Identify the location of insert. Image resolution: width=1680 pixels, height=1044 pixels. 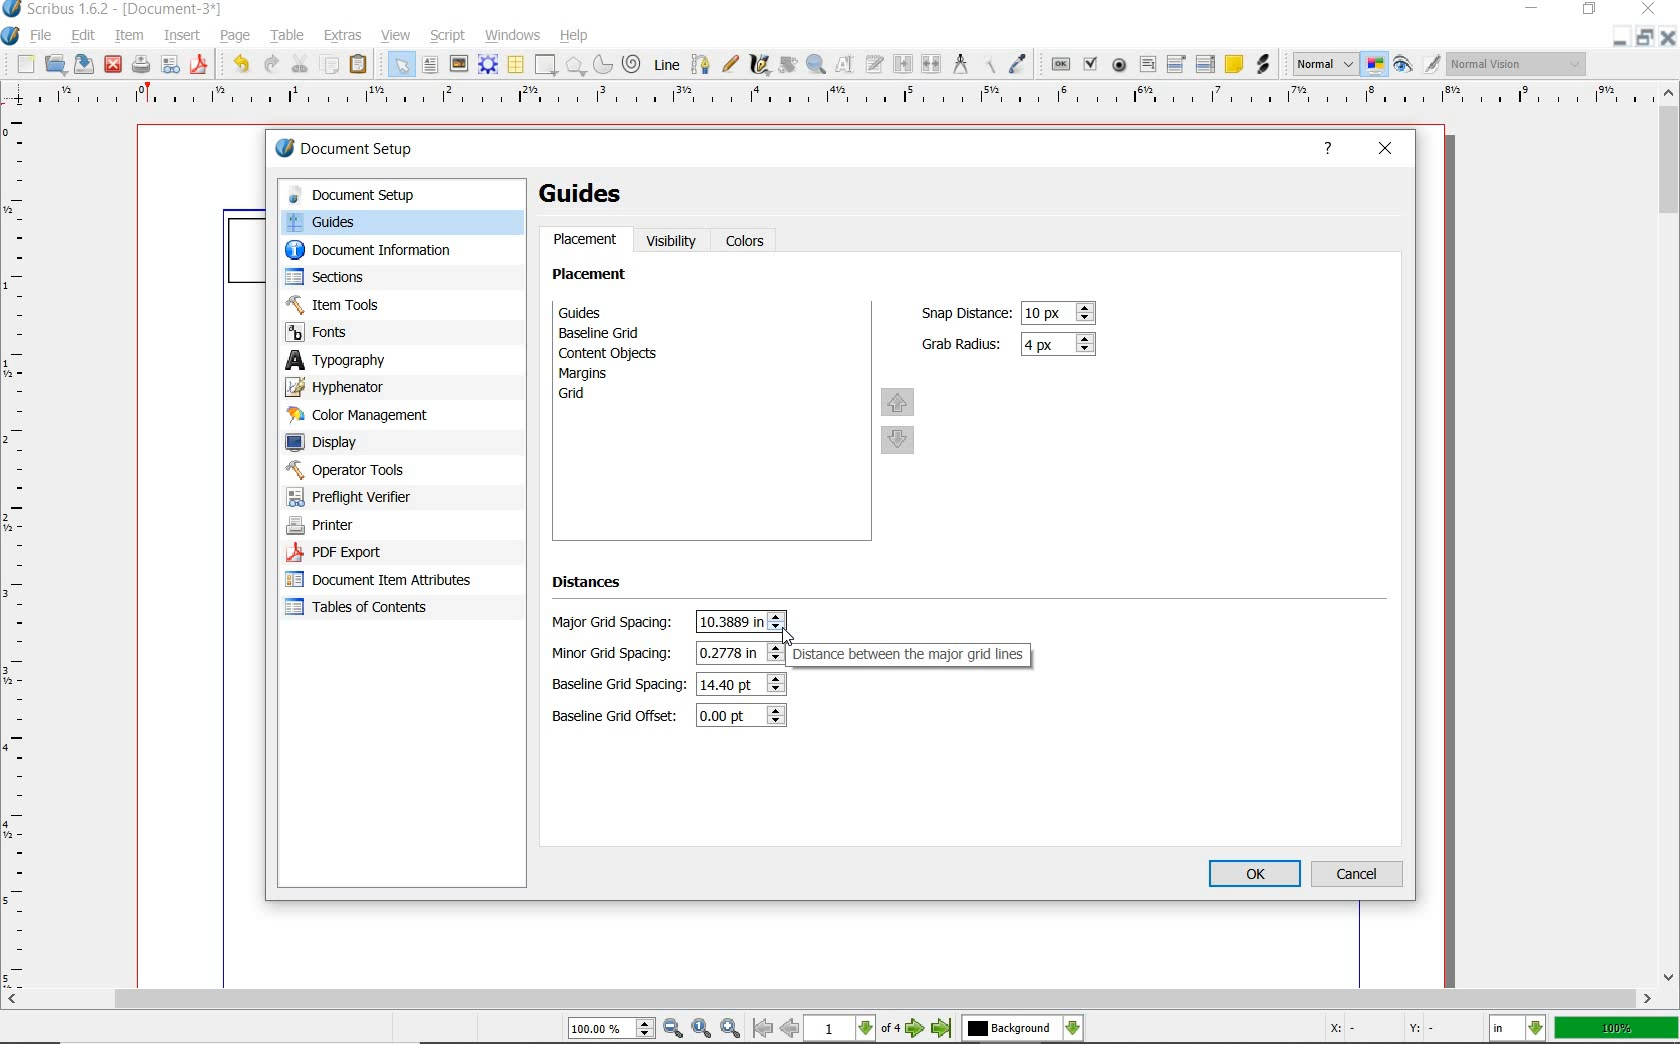
(182, 34).